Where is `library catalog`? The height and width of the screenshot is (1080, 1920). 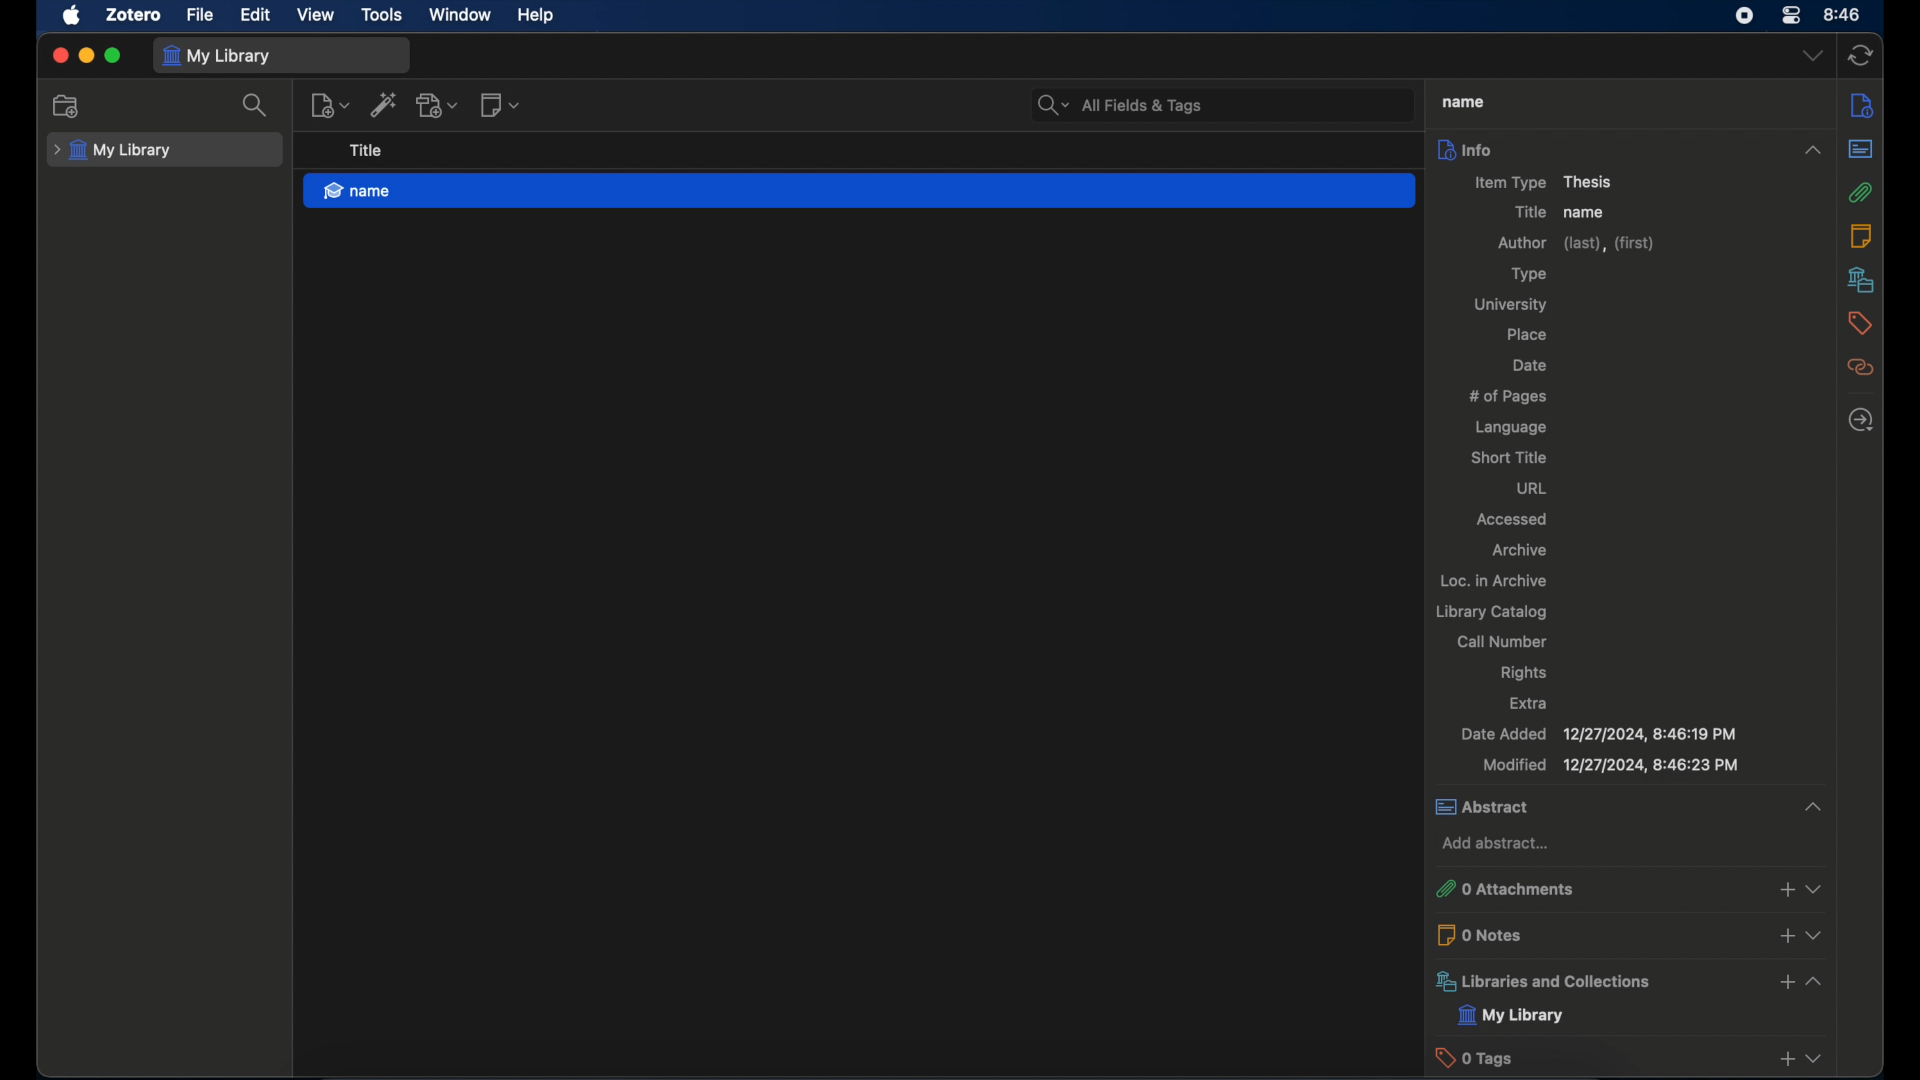 library catalog is located at coordinates (1490, 612).